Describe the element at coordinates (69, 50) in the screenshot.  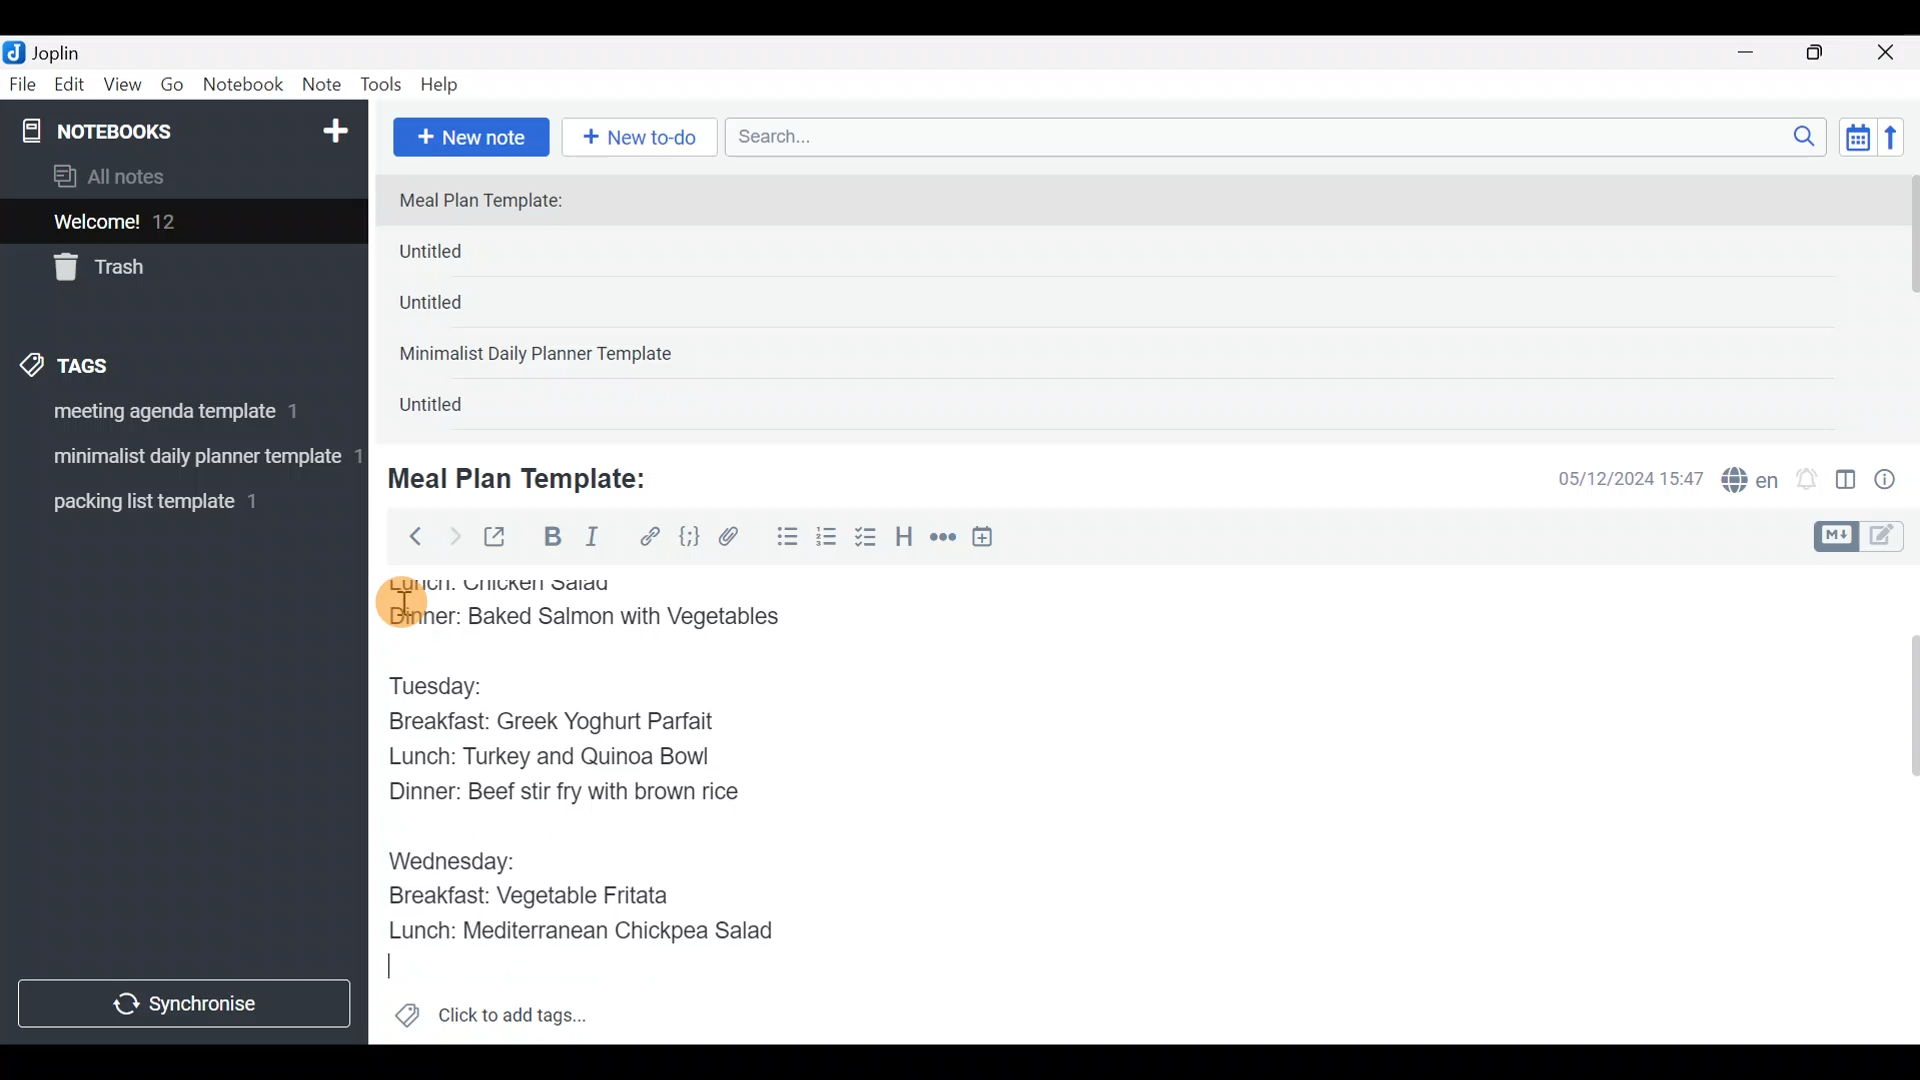
I see `Joplin` at that location.